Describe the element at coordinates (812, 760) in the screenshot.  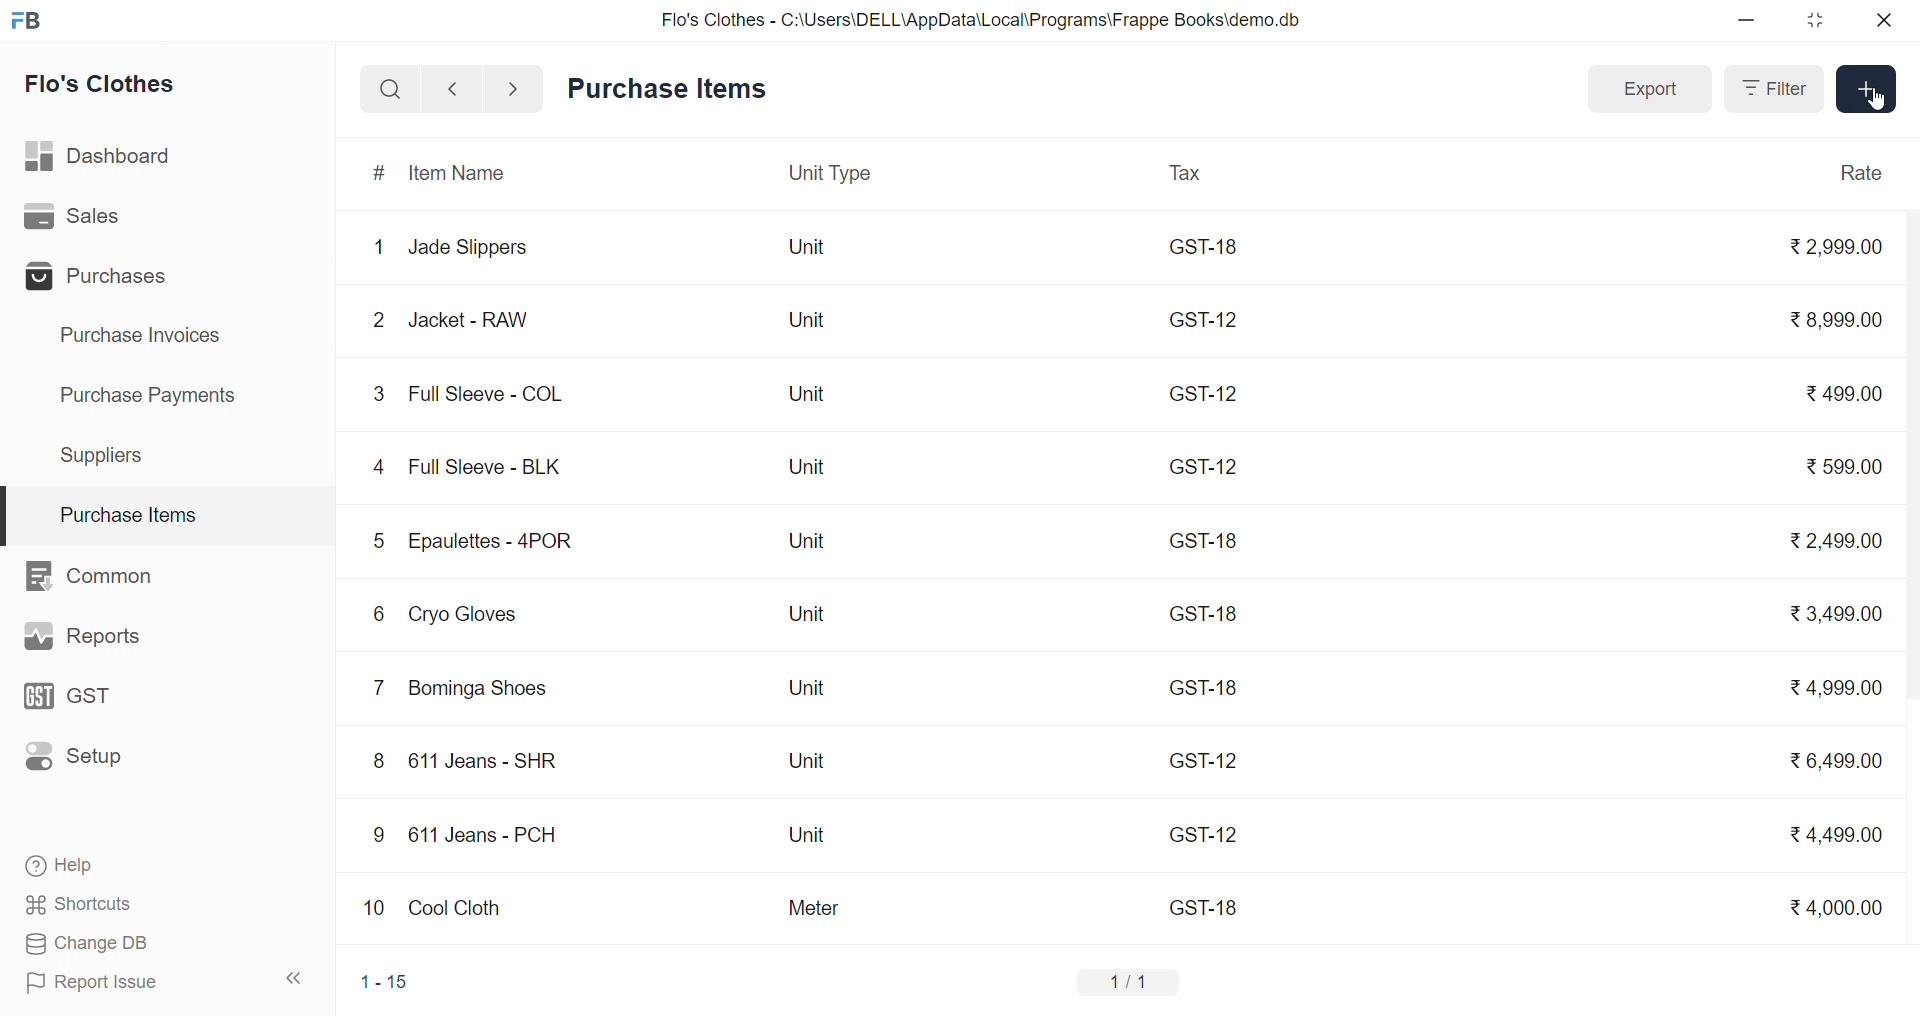
I see `Unit` at that location.